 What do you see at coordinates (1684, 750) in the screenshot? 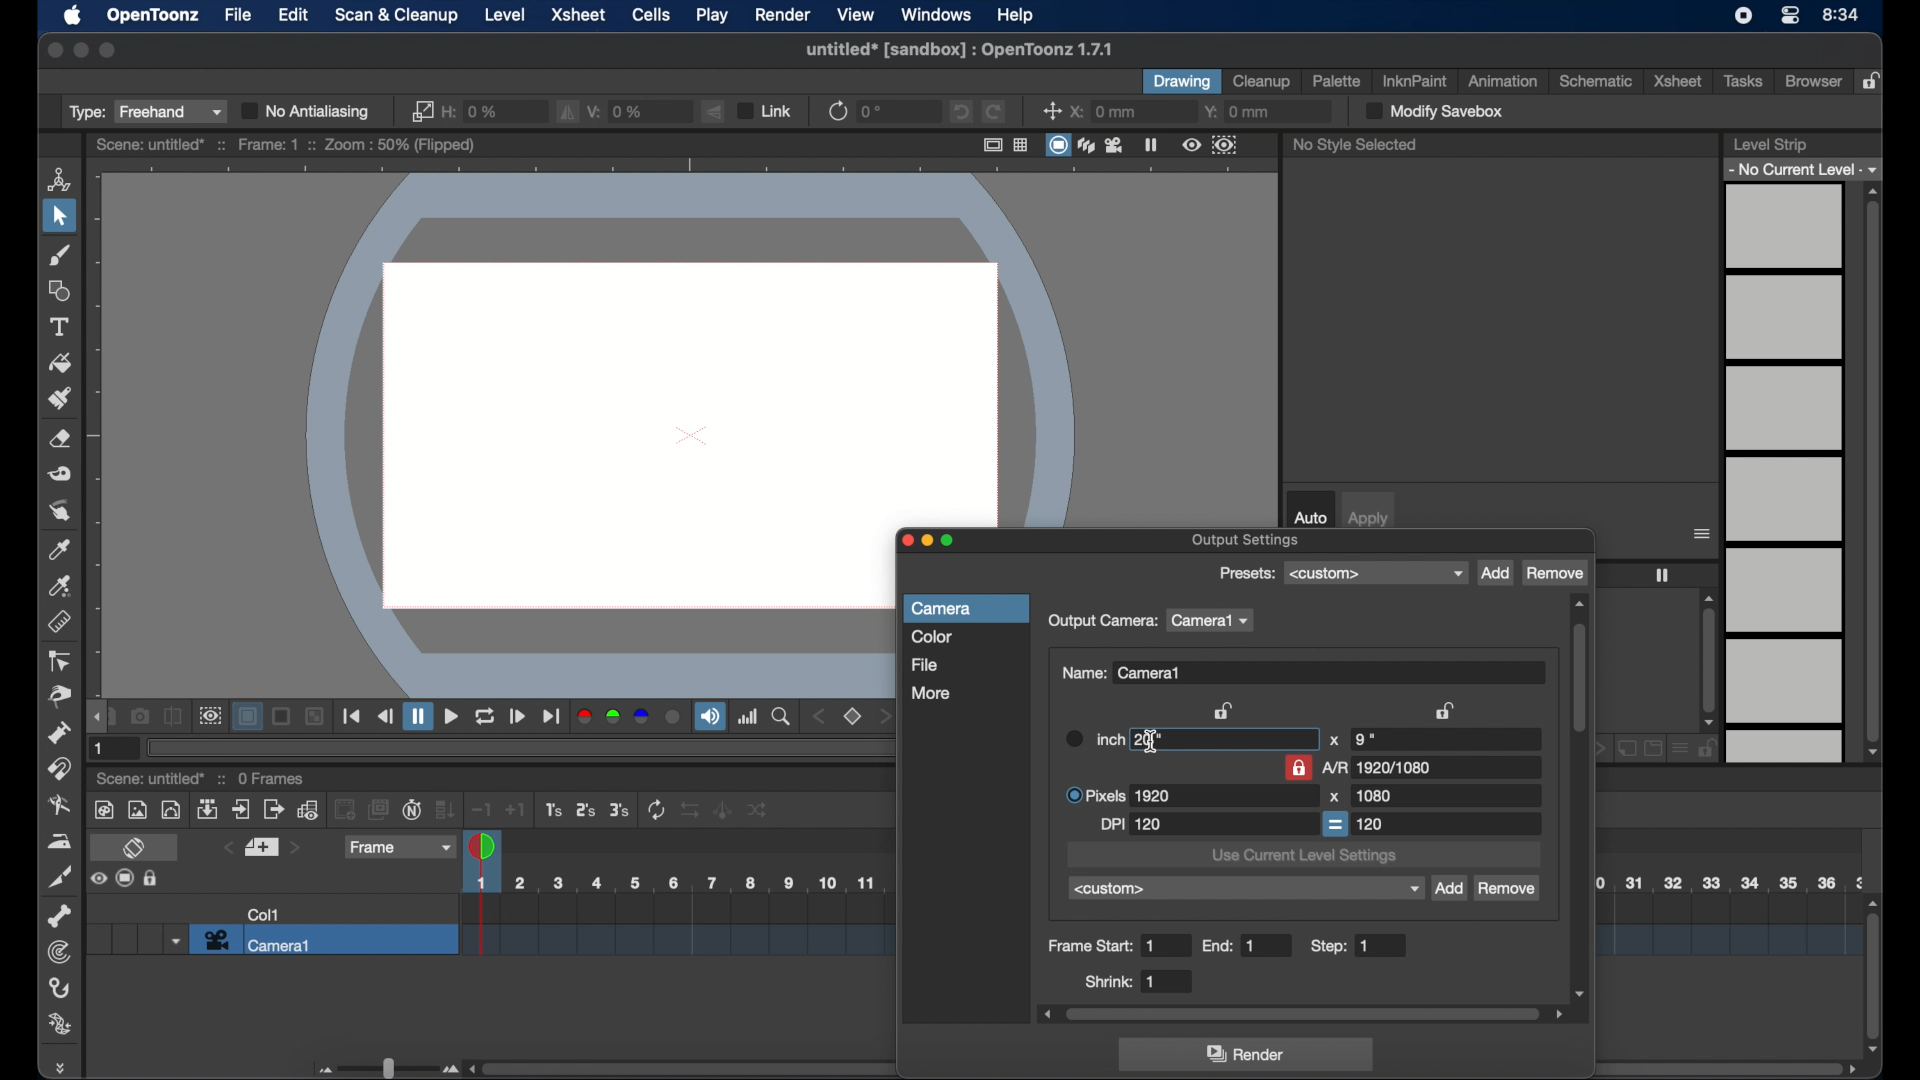
I see `` at bounding box center [1684, 750].